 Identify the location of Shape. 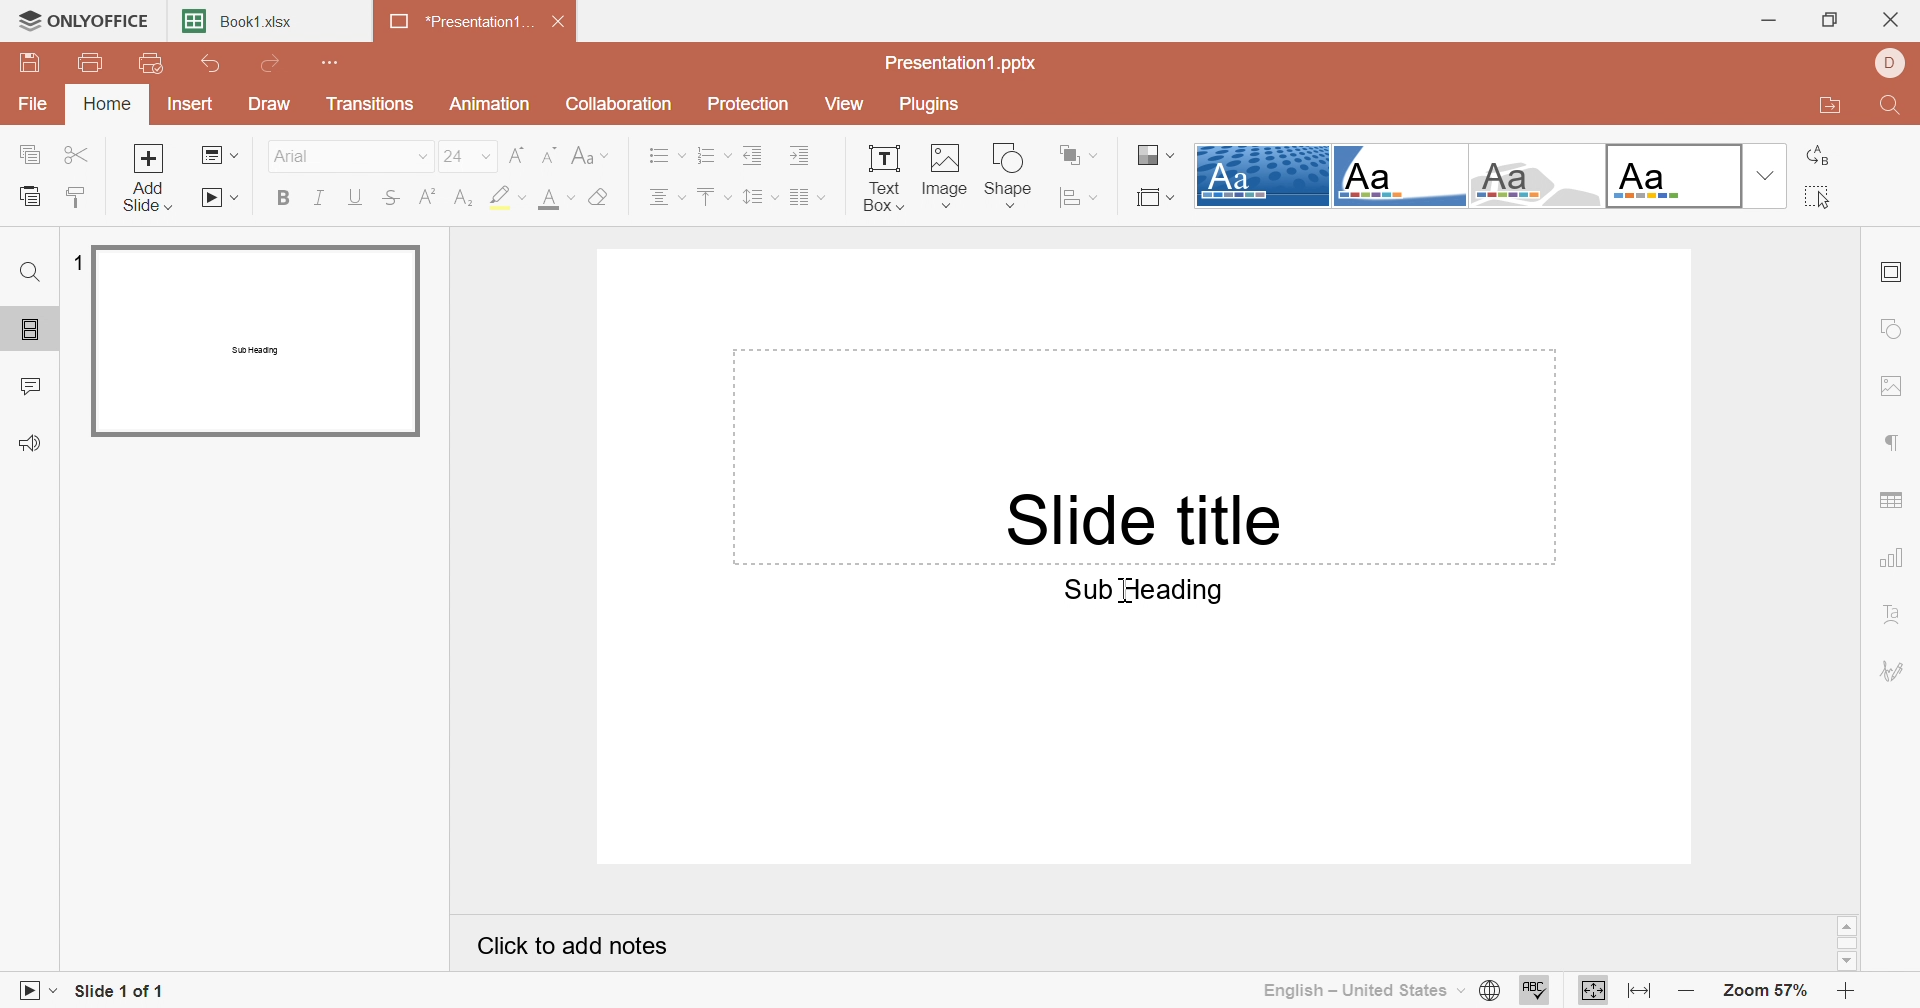
(1011, 175).